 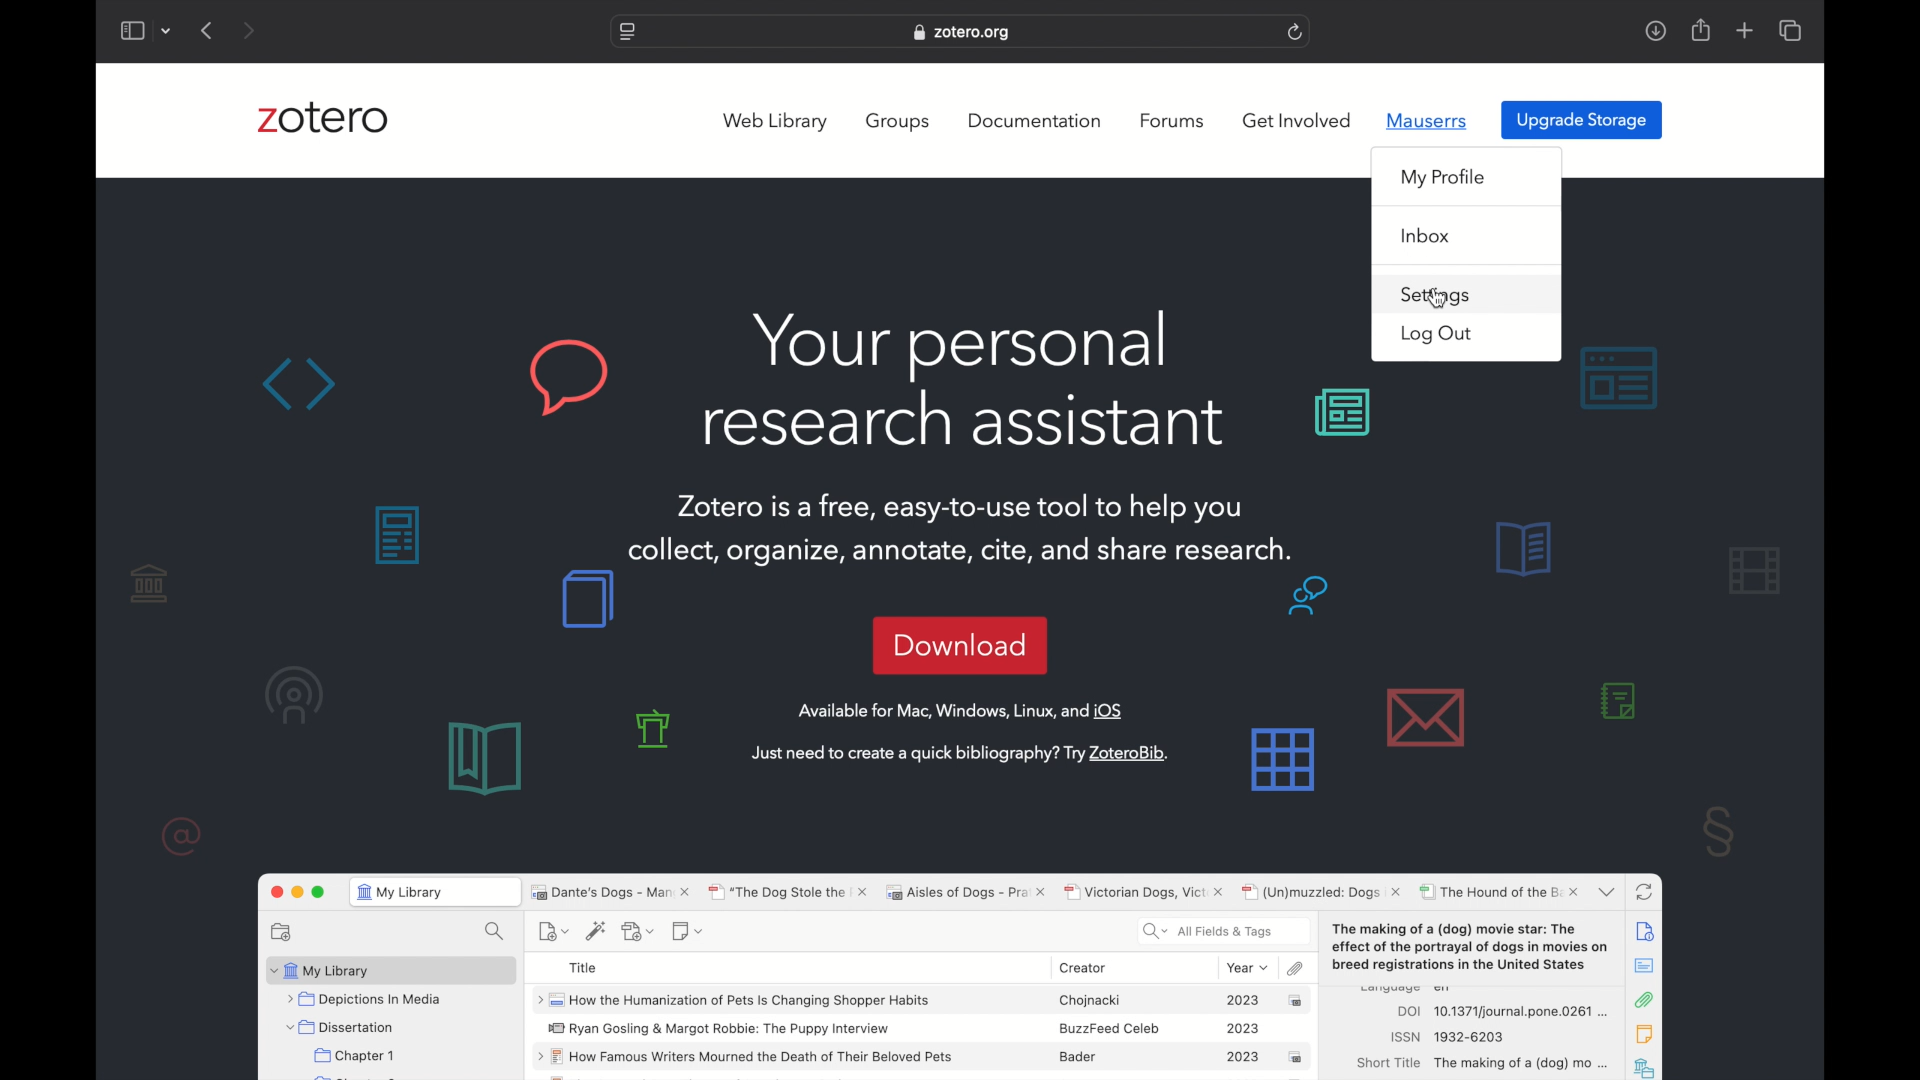 What do you see at coordinates (1790, 30) in the screenshot?
I see `show tab overview` at bounding box center [1790, 30].